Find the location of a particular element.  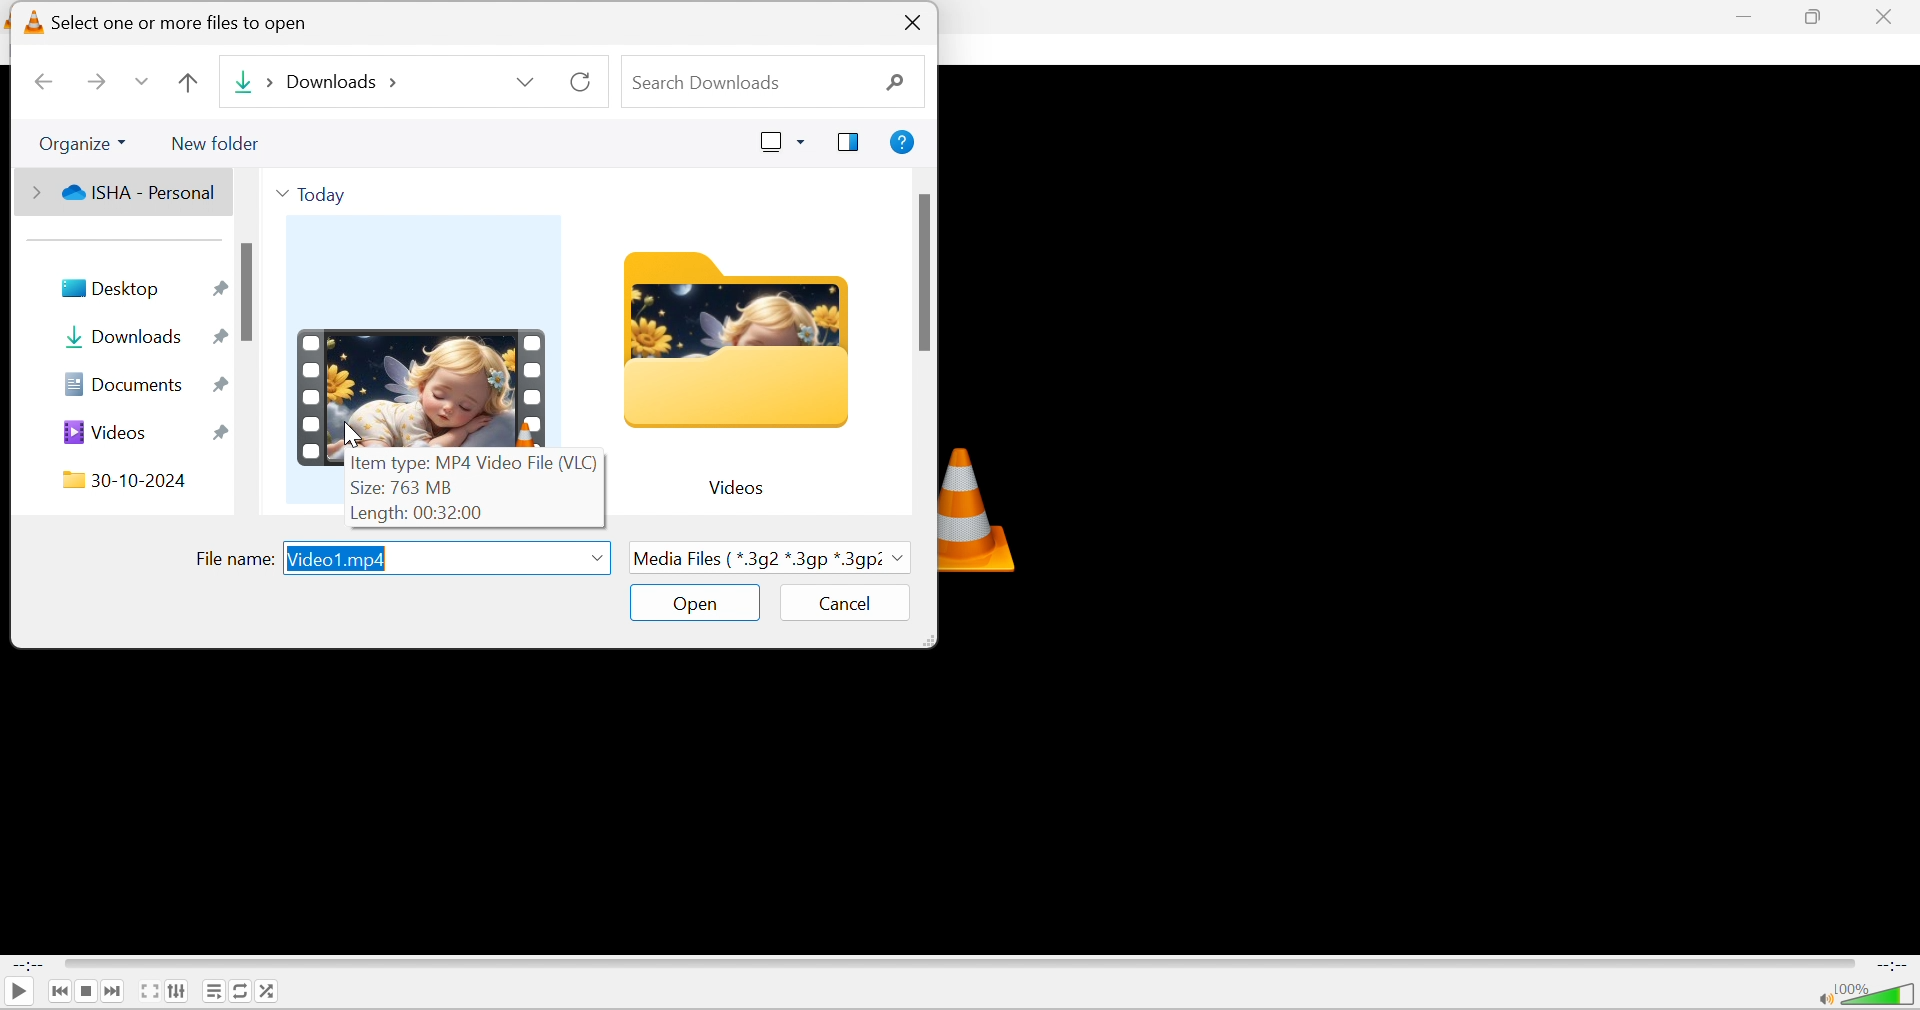

Cursor is located at coordinates (355, 431).